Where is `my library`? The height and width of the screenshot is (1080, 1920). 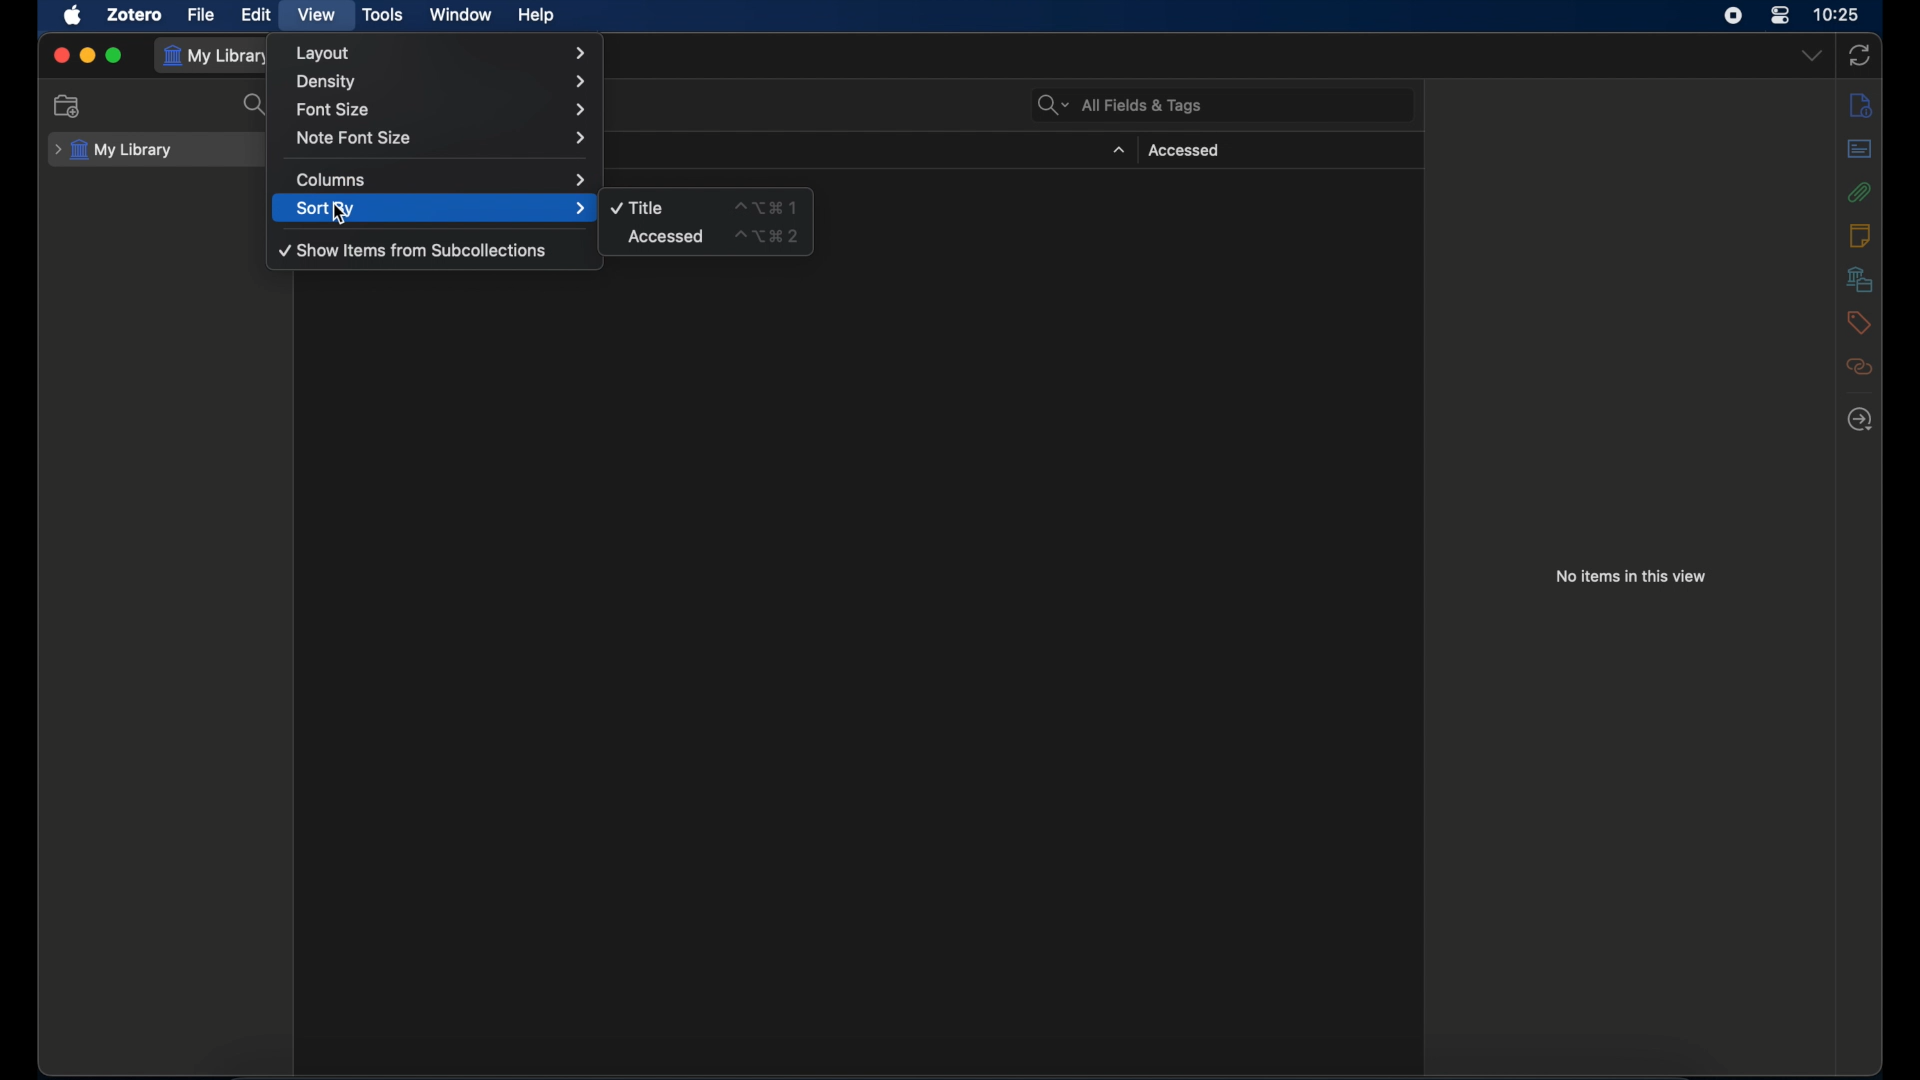 my library is located at coordinates (113, 150).